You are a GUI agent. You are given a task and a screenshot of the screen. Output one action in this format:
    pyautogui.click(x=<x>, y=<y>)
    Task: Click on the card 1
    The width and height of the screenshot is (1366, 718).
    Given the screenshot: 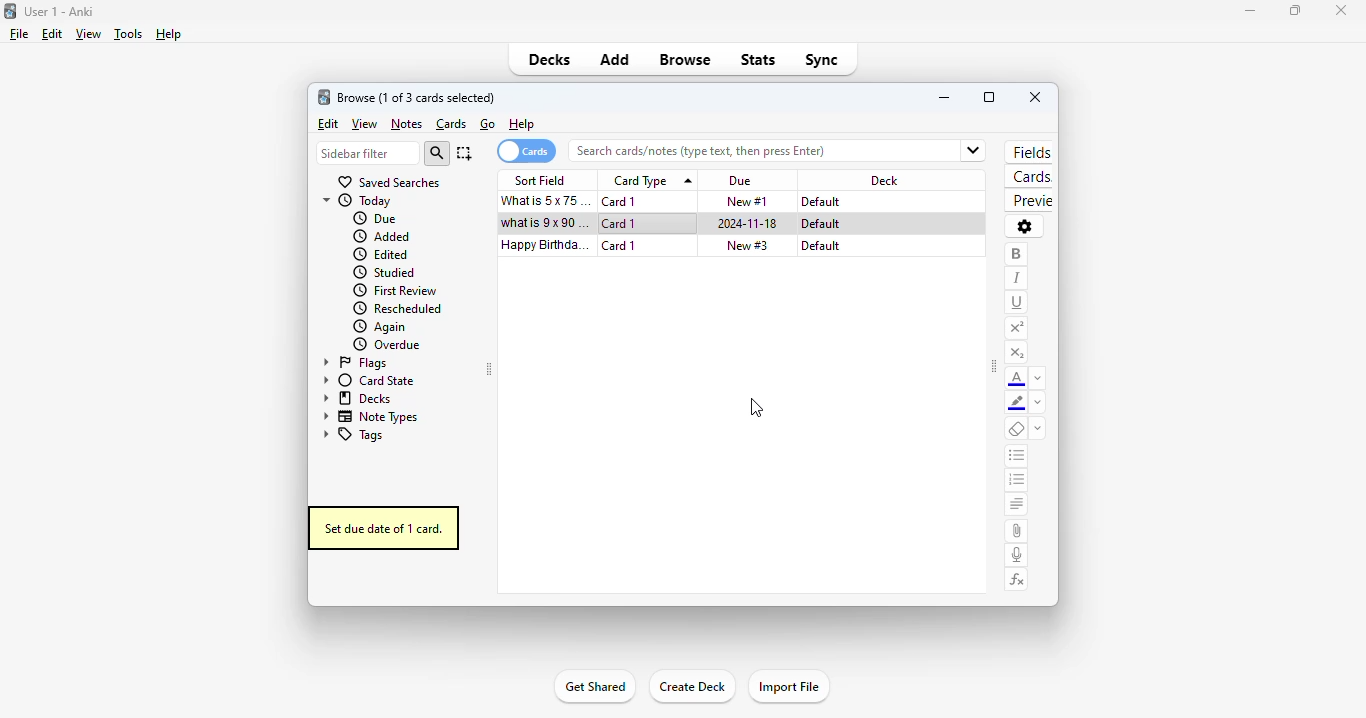 What is the action you would take?
    pyautogui.click(x=621, y=202)
    